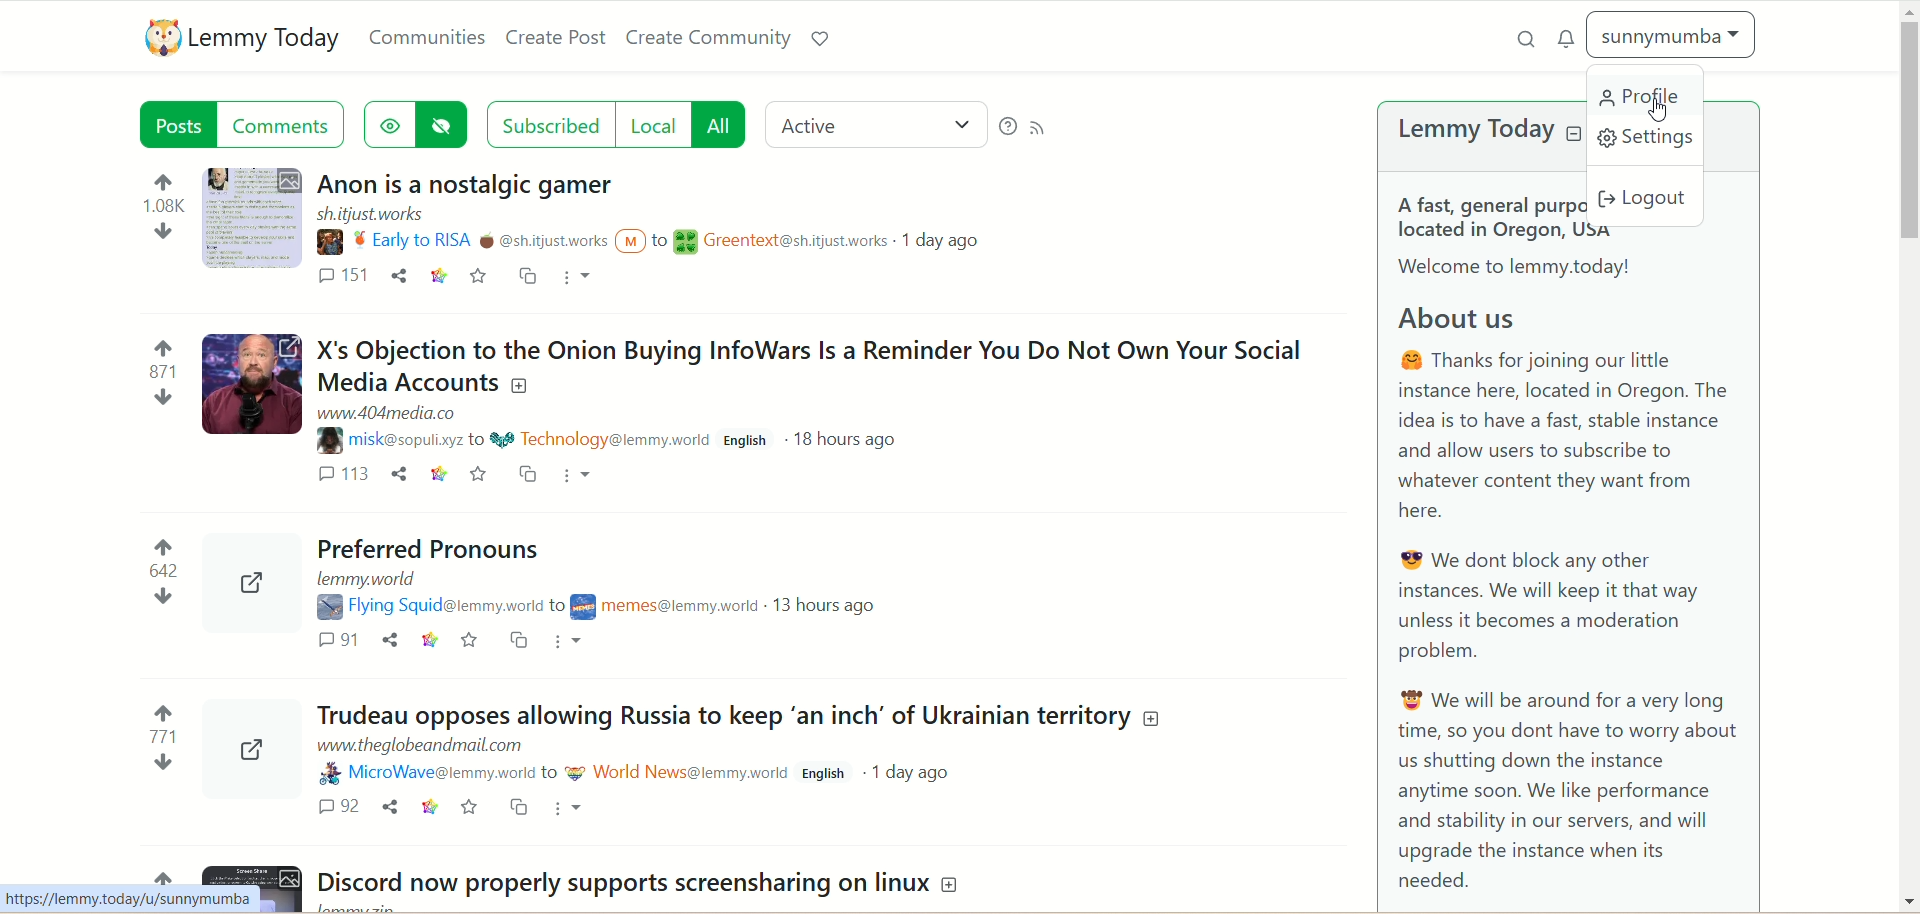 The image size is (1920, 914). Describe the element at coordinates (545, 123) in the screenshot. I see `subscribed` at that location.